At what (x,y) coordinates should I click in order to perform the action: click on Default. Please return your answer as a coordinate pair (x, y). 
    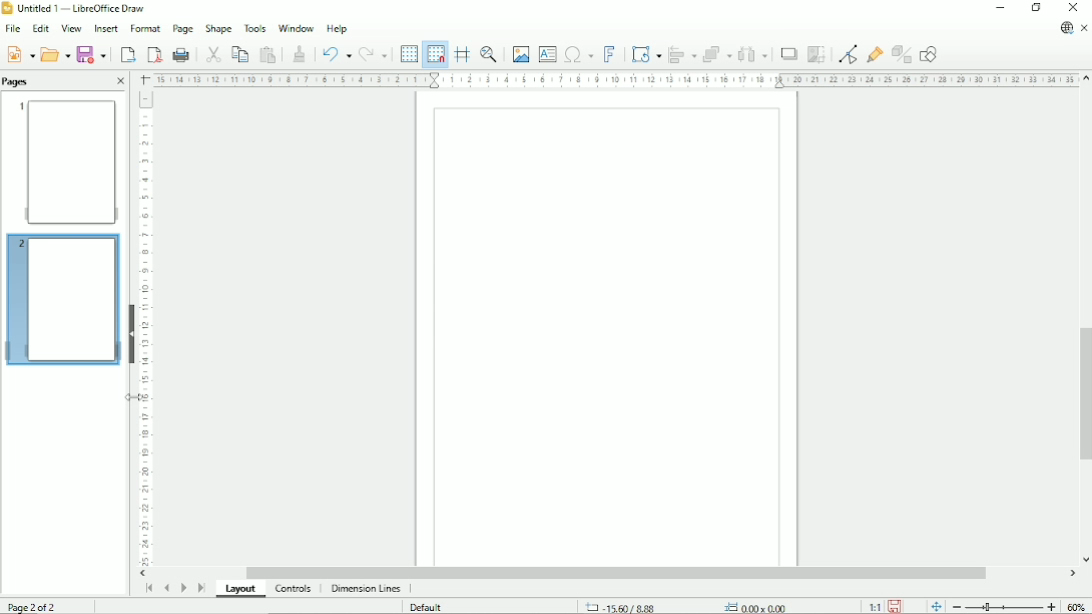
    Looking at the image, I should click on (428, 607).